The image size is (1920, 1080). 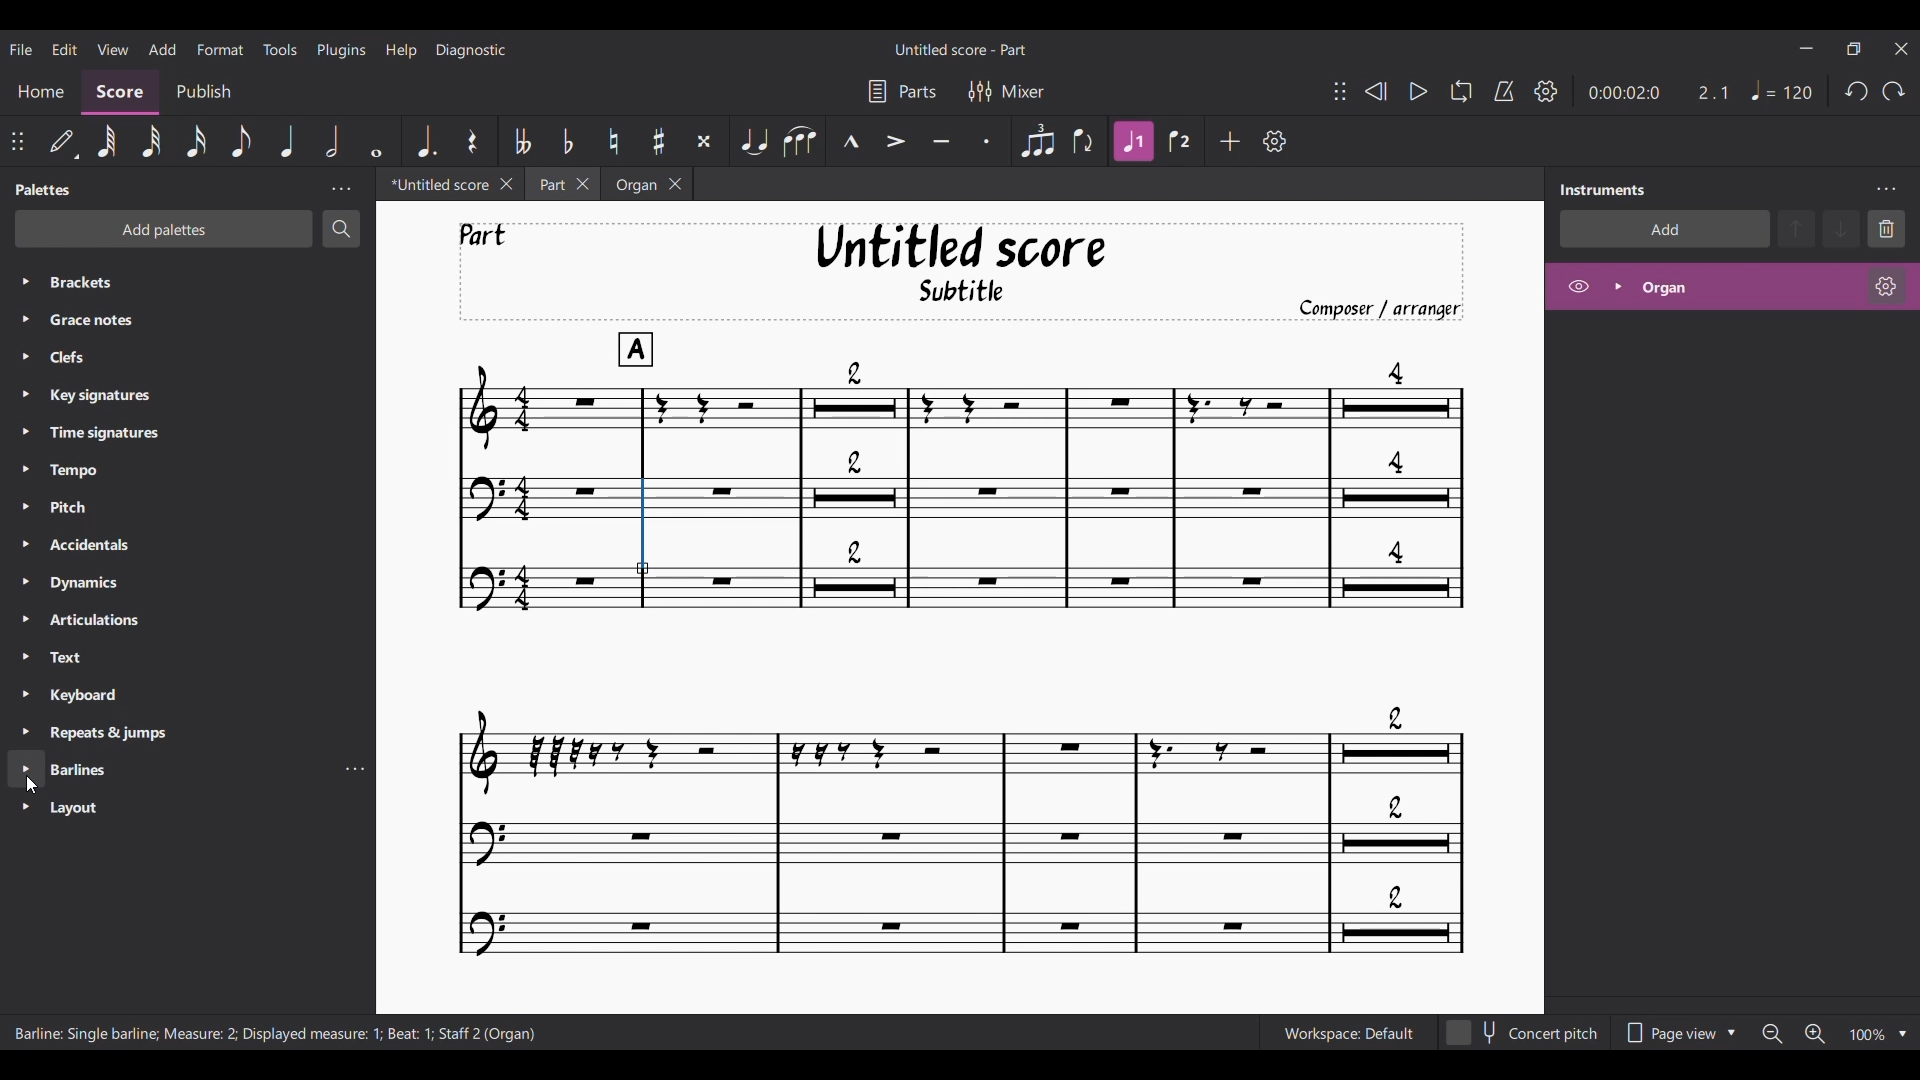 I want to click on Quater note, so click(x=287, y=140).